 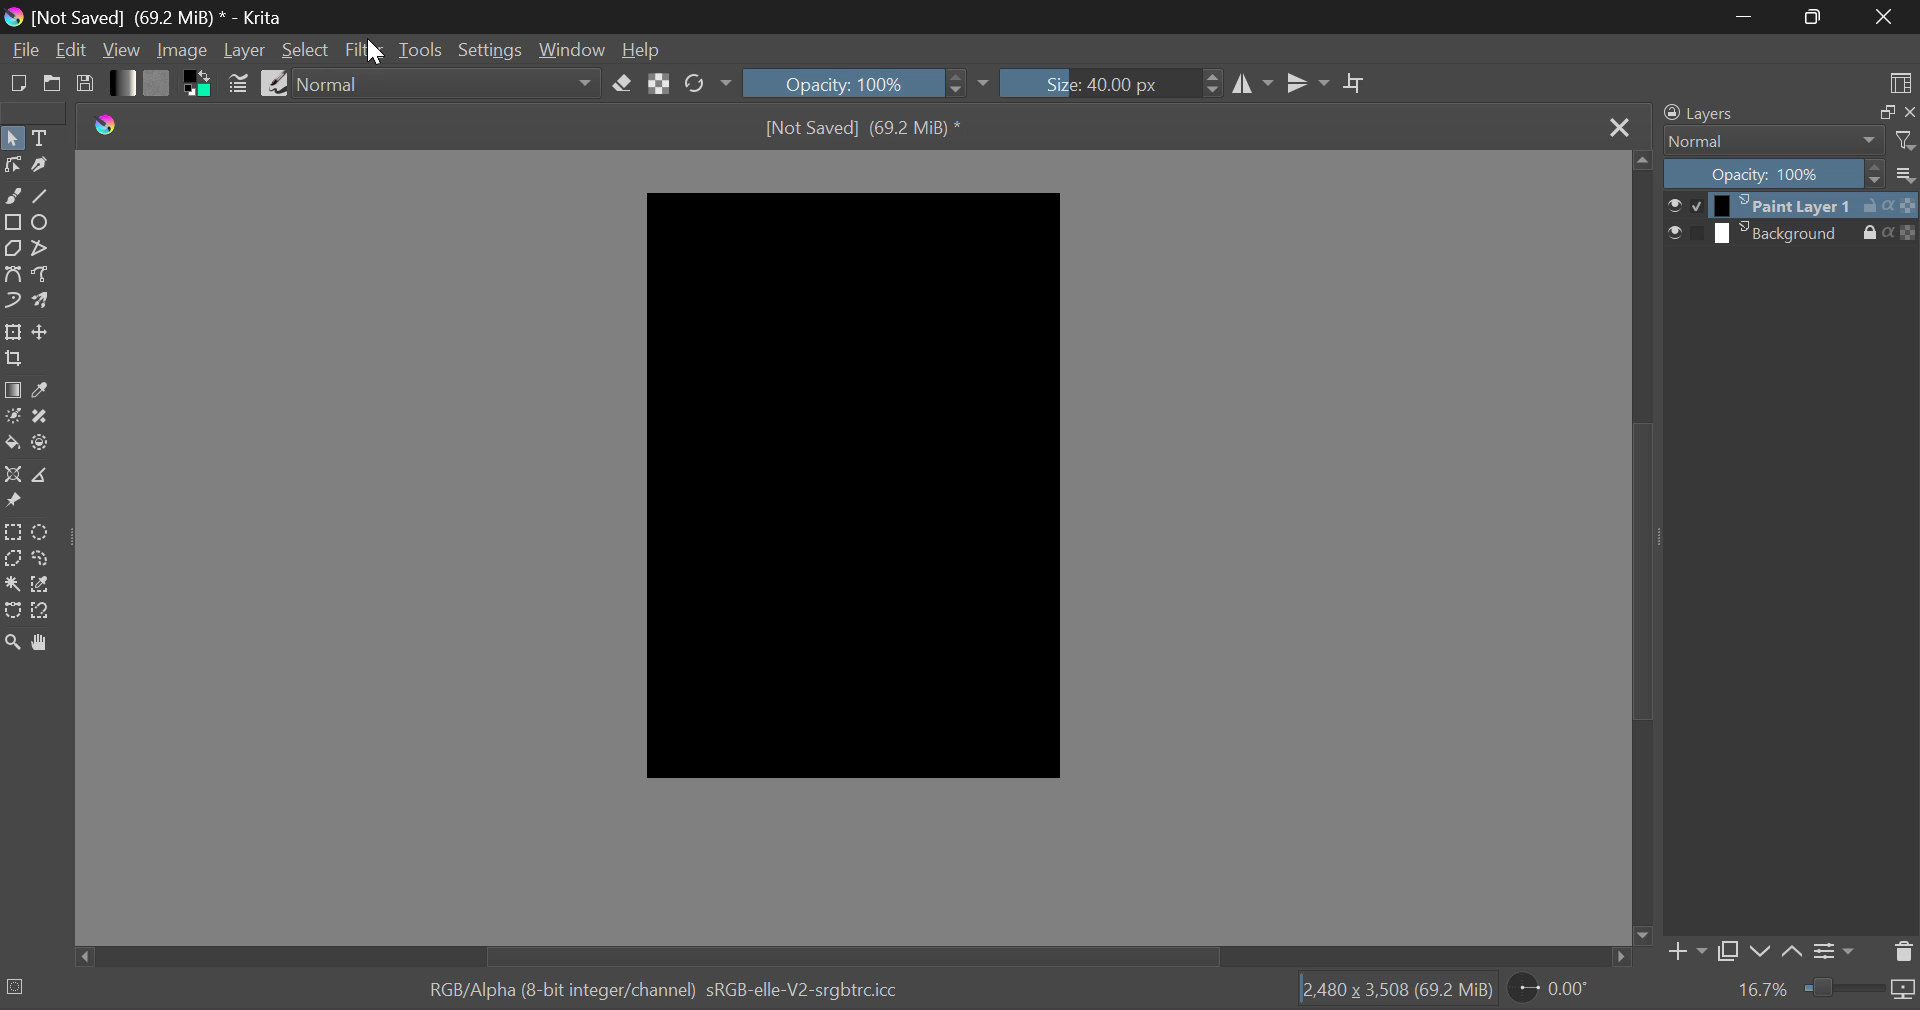 What do you see at coordinates (199, 84) in the screenshot?
I see `Colors in Use` at bounding box center [199, 84].